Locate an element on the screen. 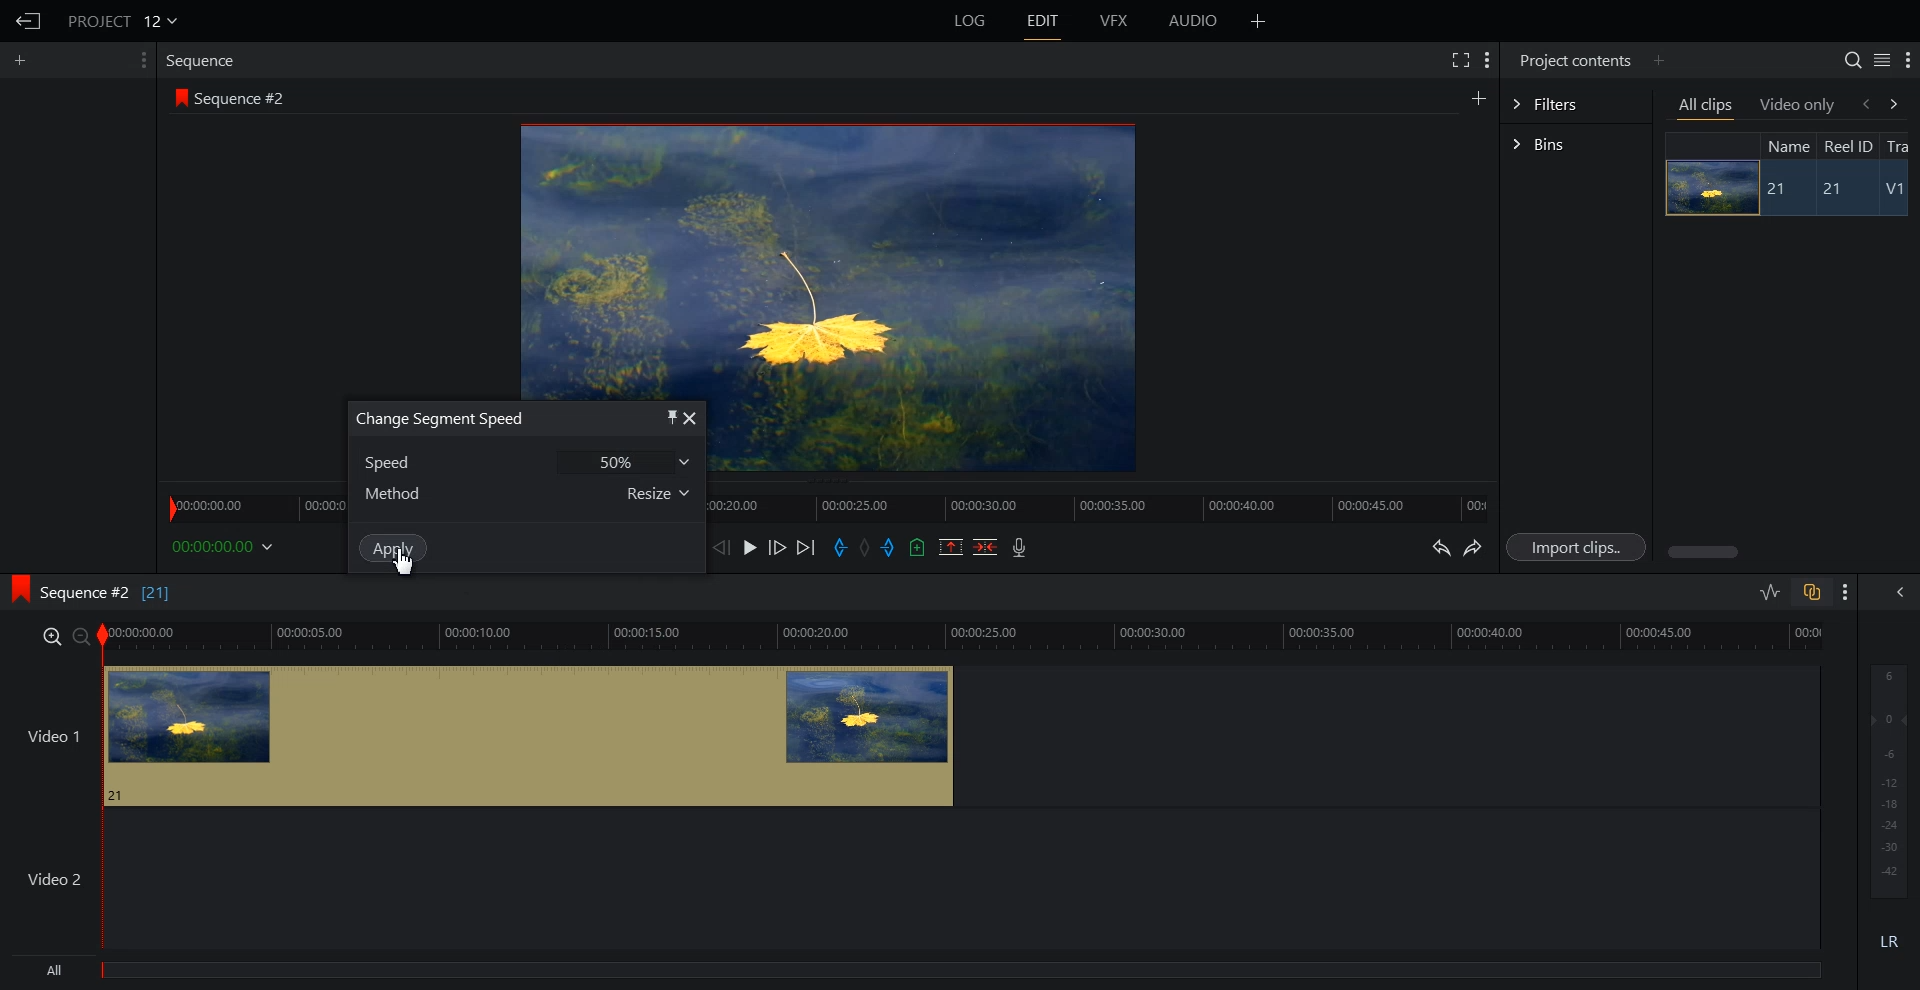 The image size is (1920, 990). 50% is located at coordinates (626, 462).